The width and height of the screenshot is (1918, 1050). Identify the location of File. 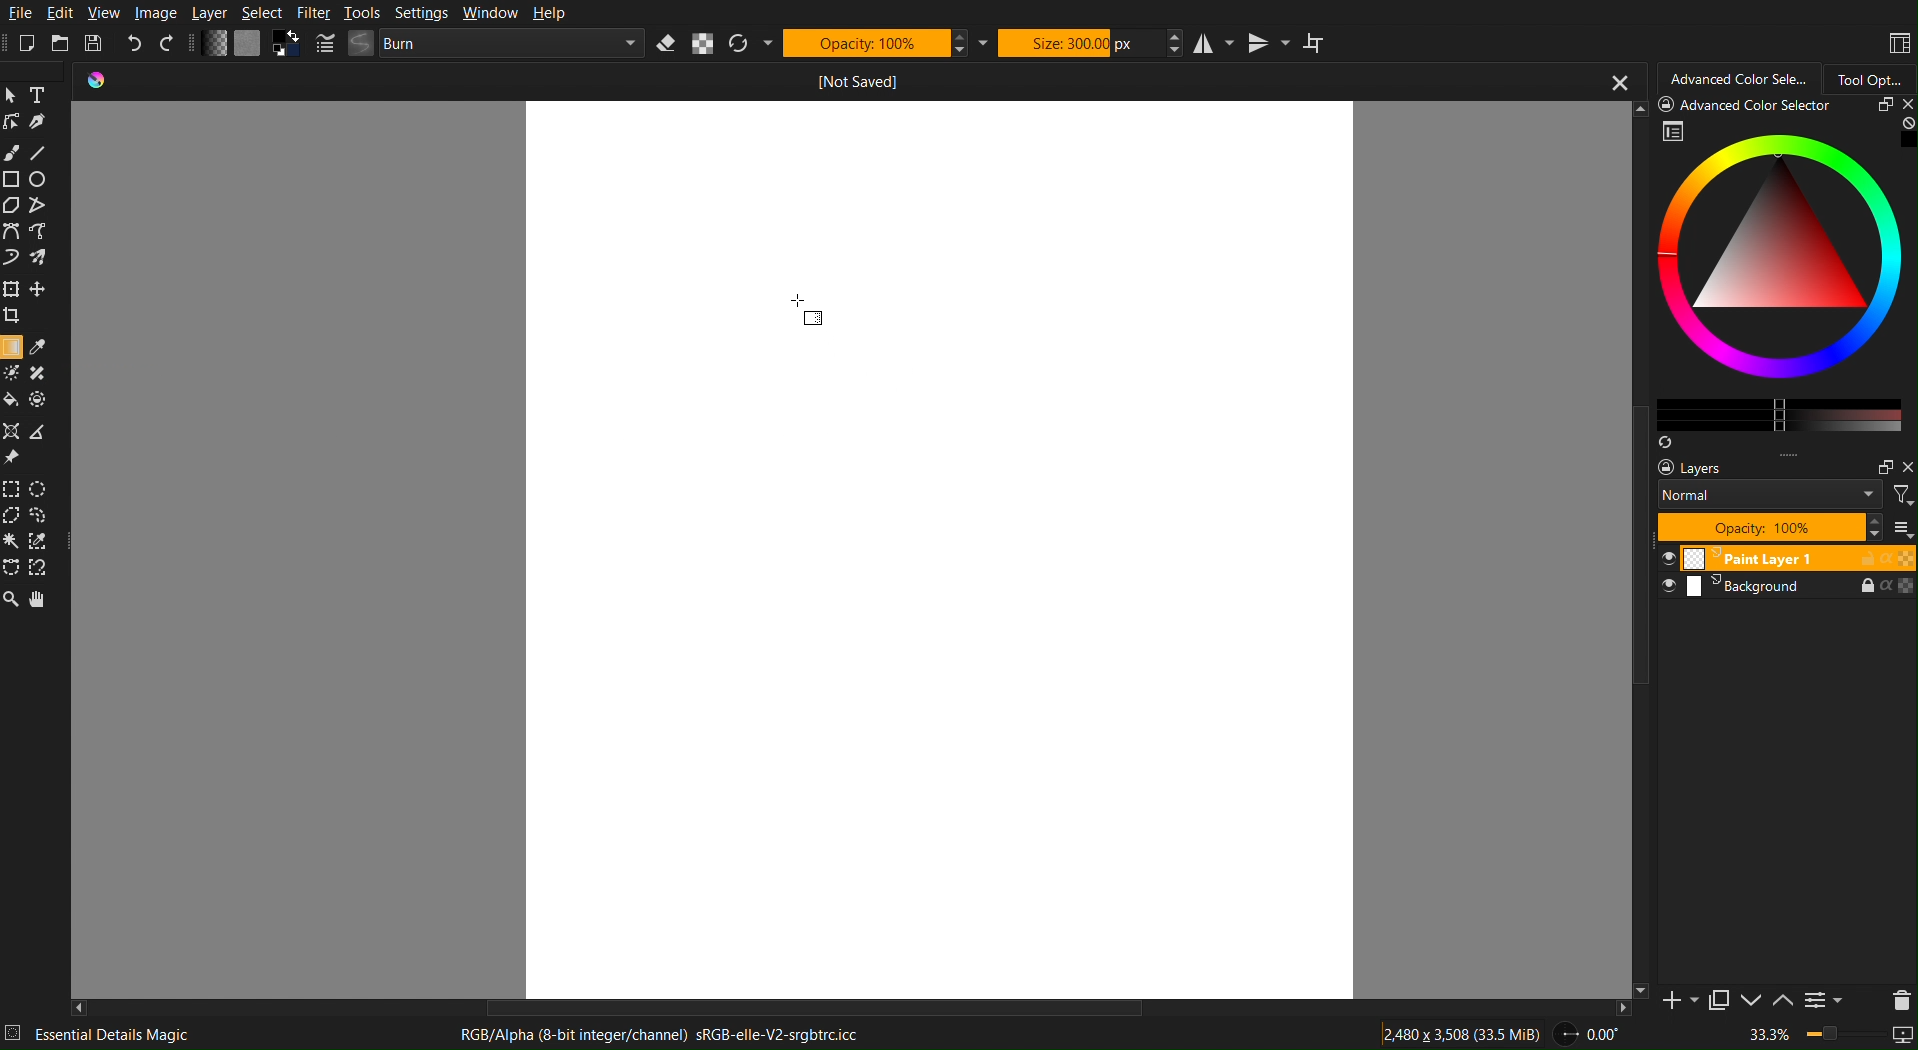
(20, 14).